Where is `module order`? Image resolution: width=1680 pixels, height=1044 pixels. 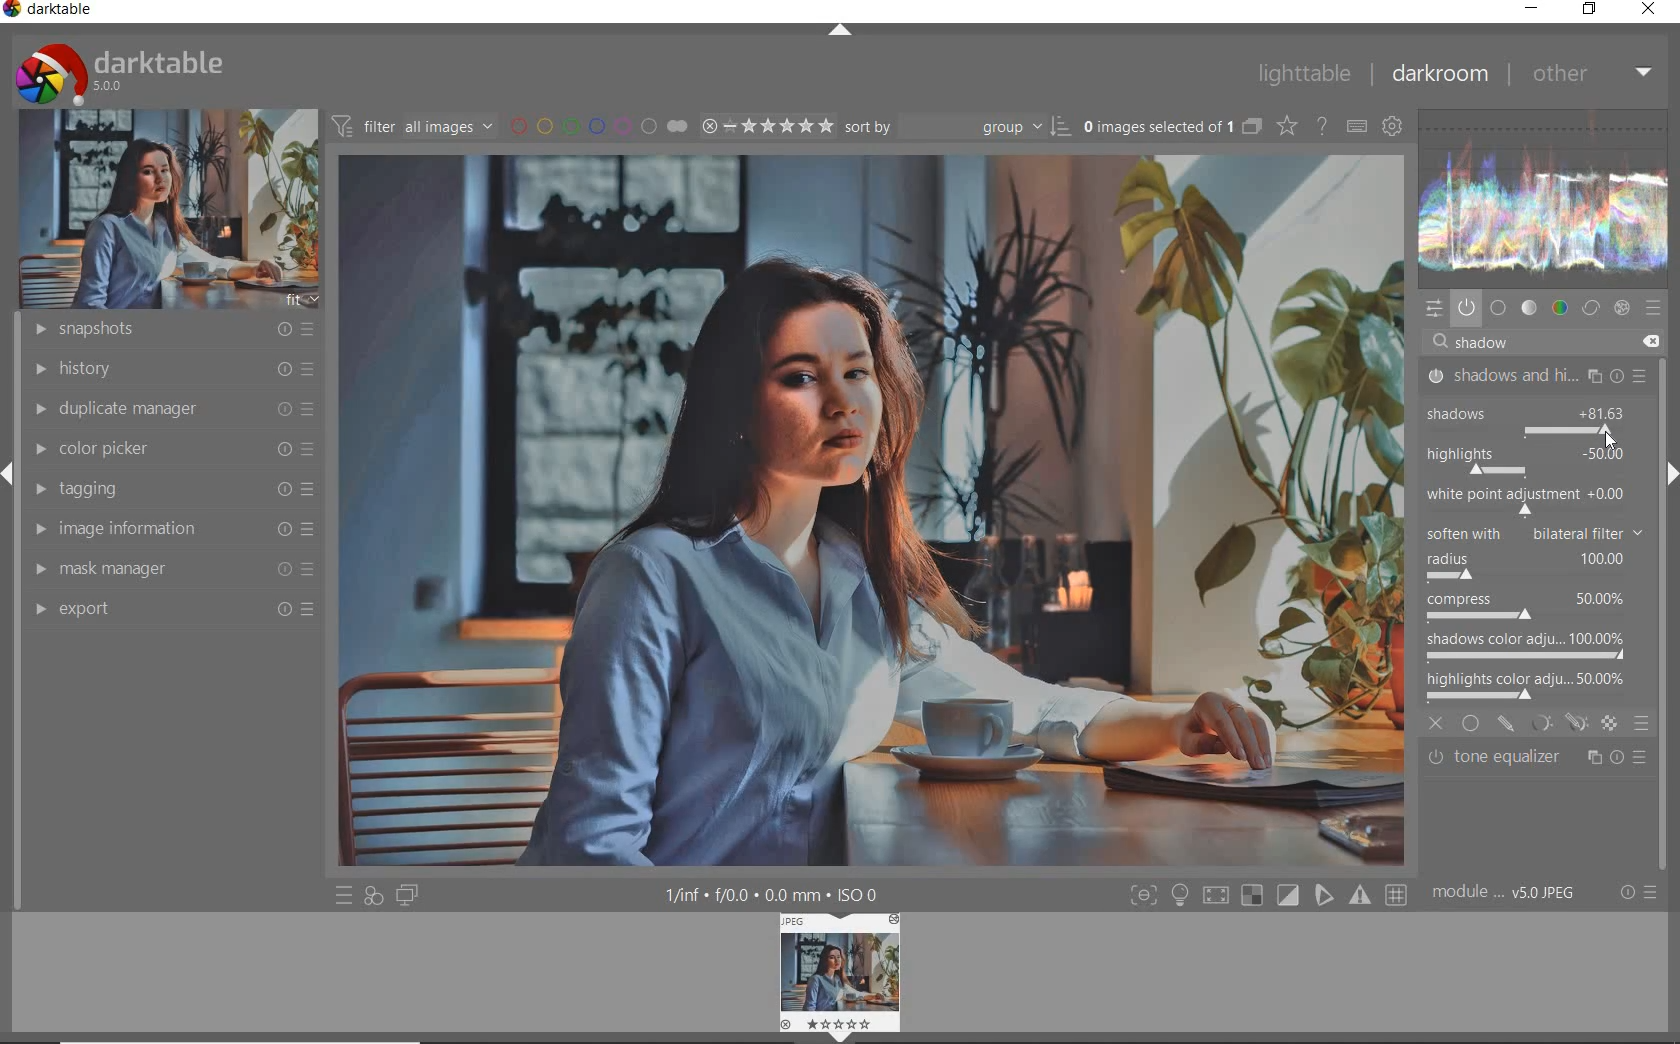 module order is located at coordinates (1510, 895).